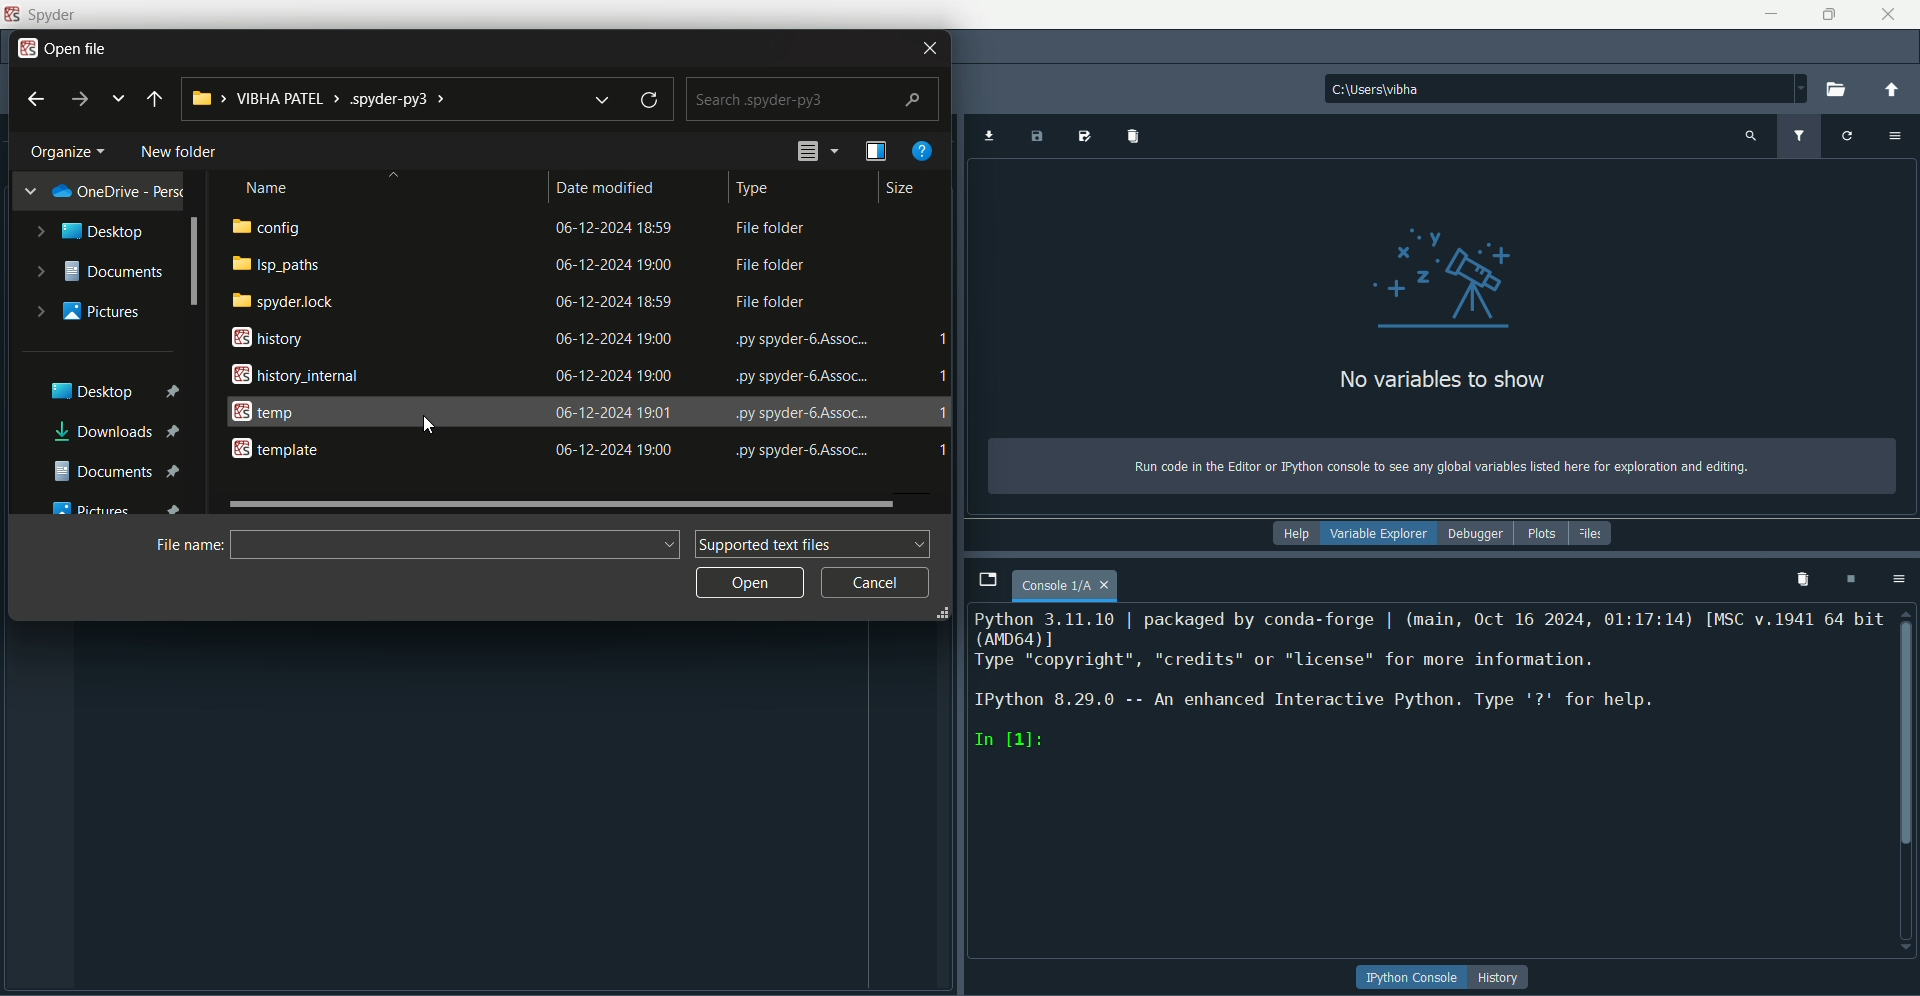  I want to click on documents, so click(117, 469).